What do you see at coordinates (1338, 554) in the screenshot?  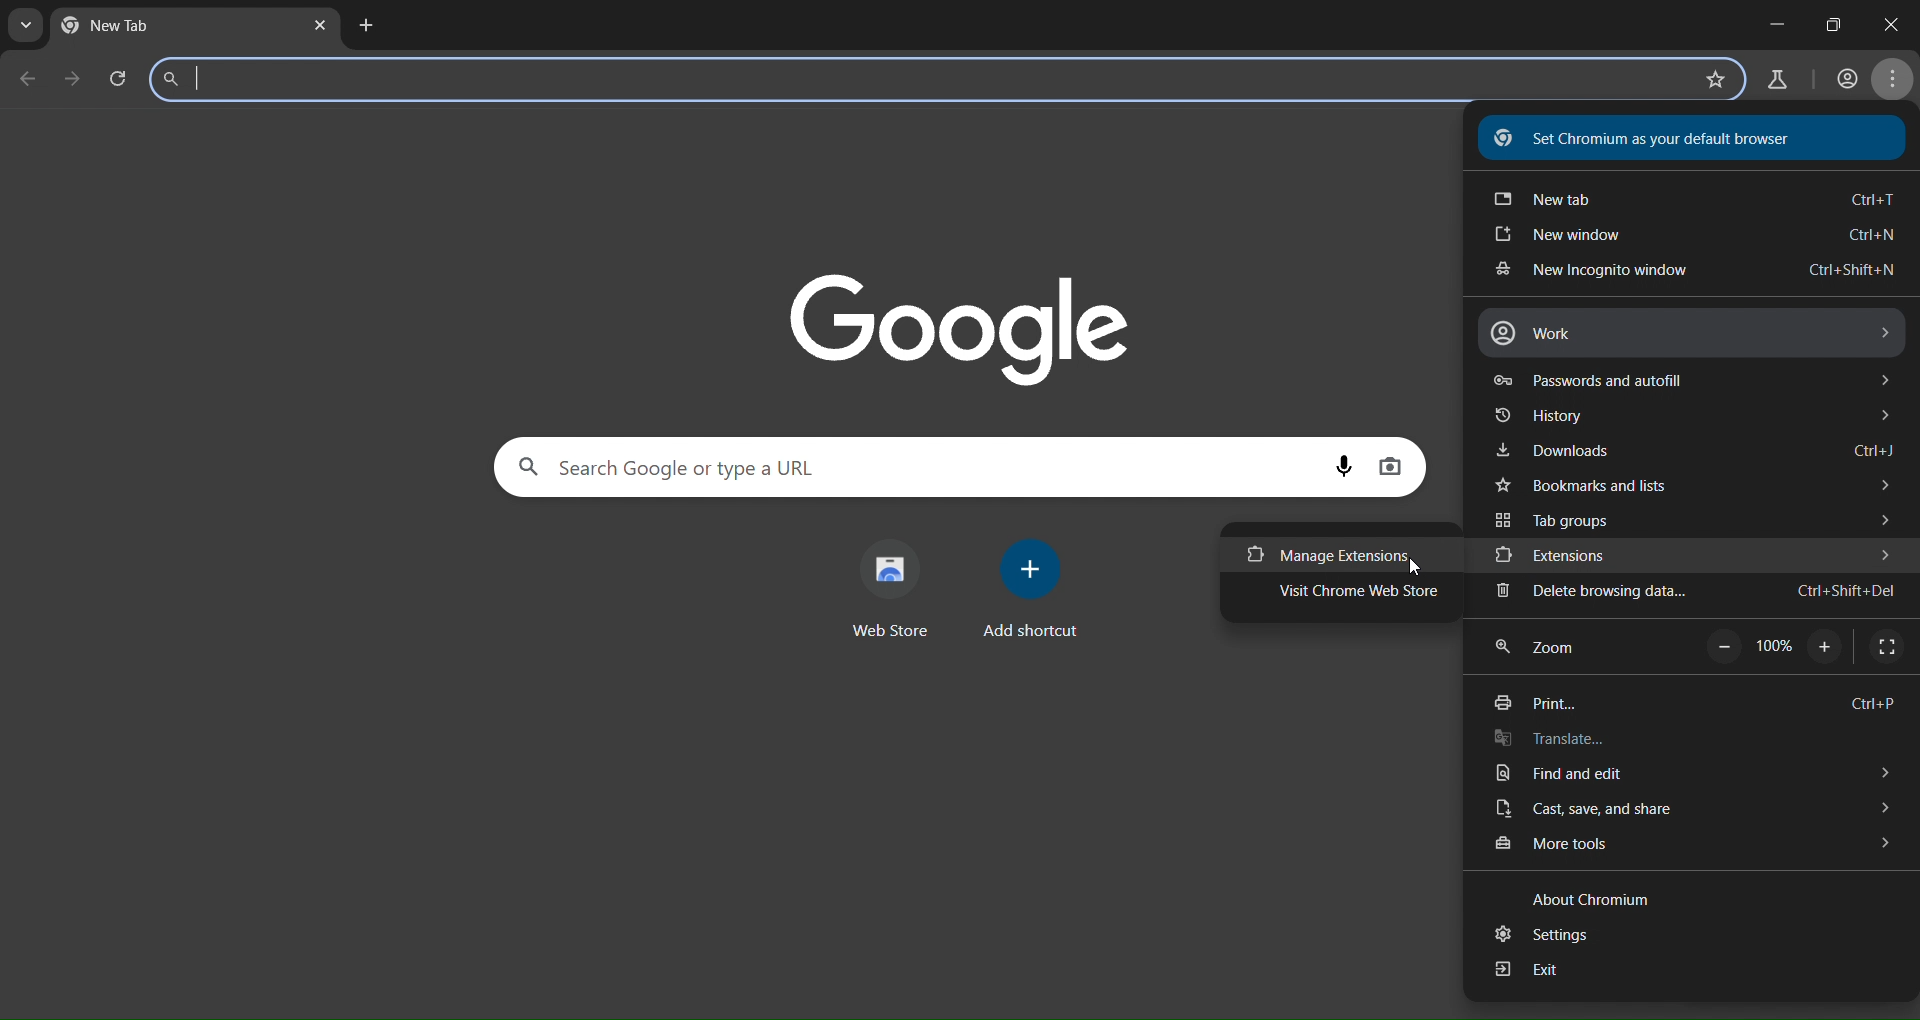 I see `manage extensions` at bounding box center [1338, 554].